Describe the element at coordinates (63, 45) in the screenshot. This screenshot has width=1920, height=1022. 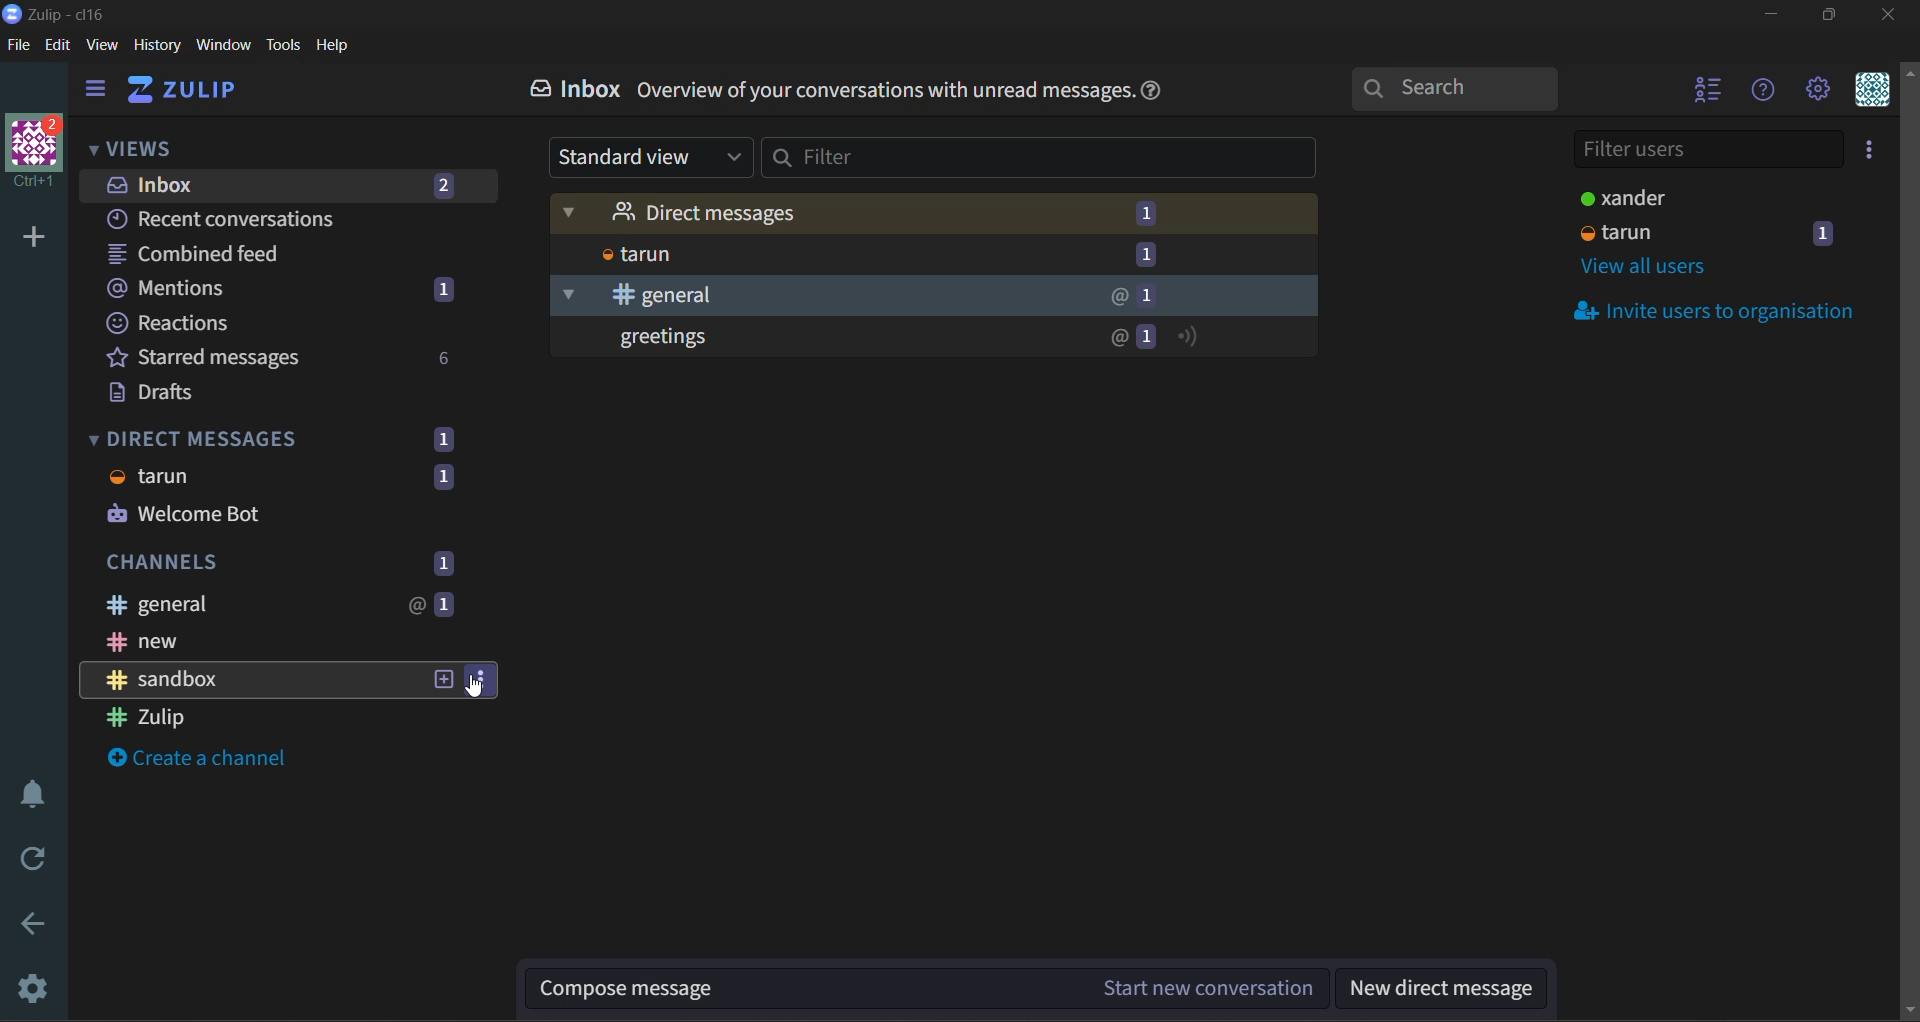
I see `edit` at that location.